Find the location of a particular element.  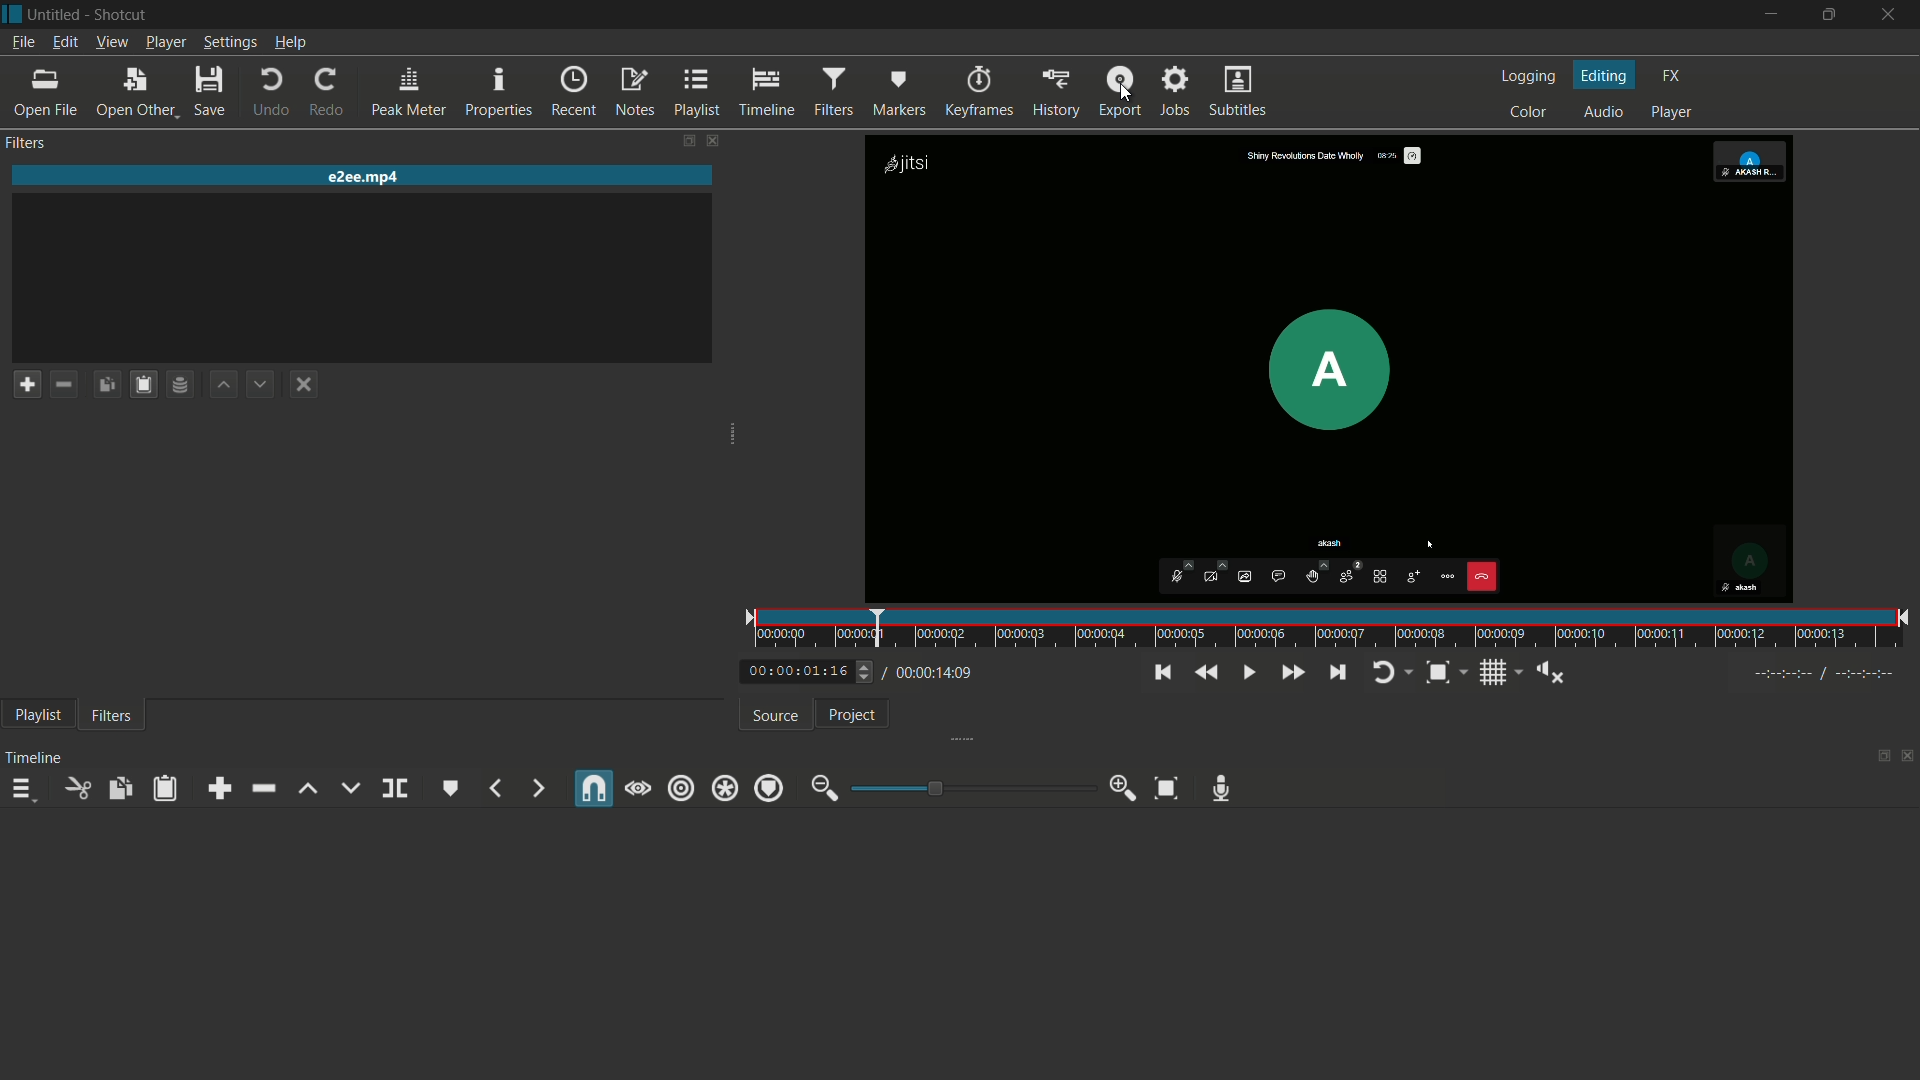

imported file name is located at coordinates (367, 177).